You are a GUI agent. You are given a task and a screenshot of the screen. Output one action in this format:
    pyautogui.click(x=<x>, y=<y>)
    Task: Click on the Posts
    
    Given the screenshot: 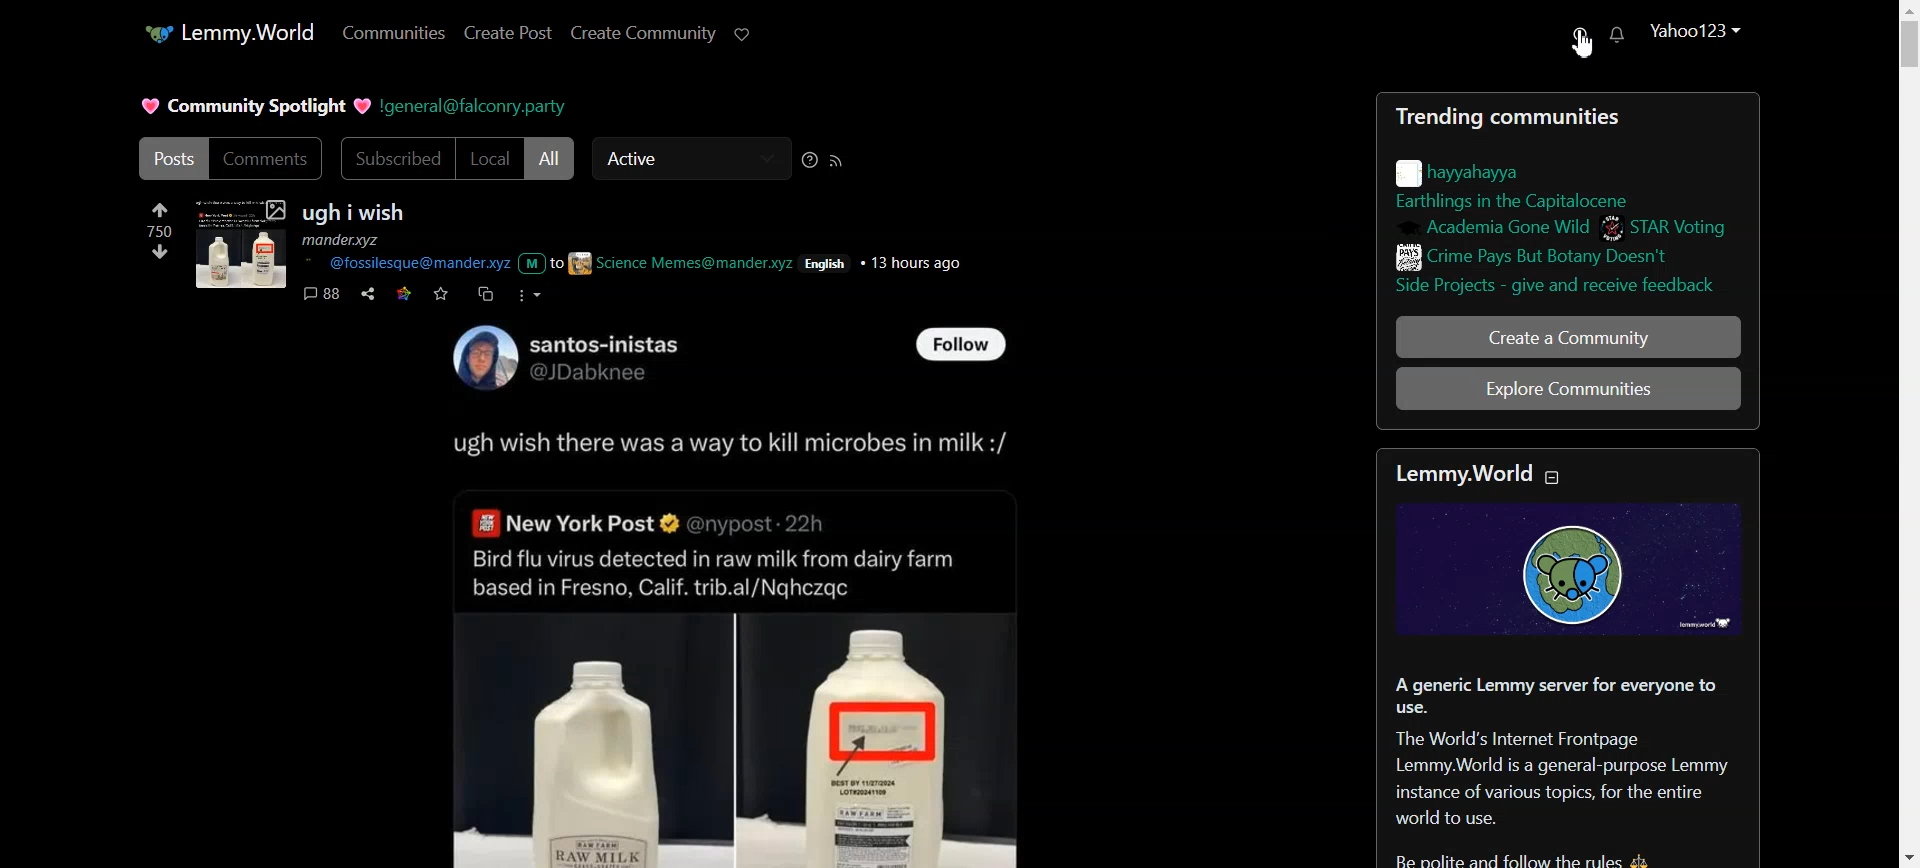 What is the action you would take?
    pyautogui.click(x=1567, y=201)
    